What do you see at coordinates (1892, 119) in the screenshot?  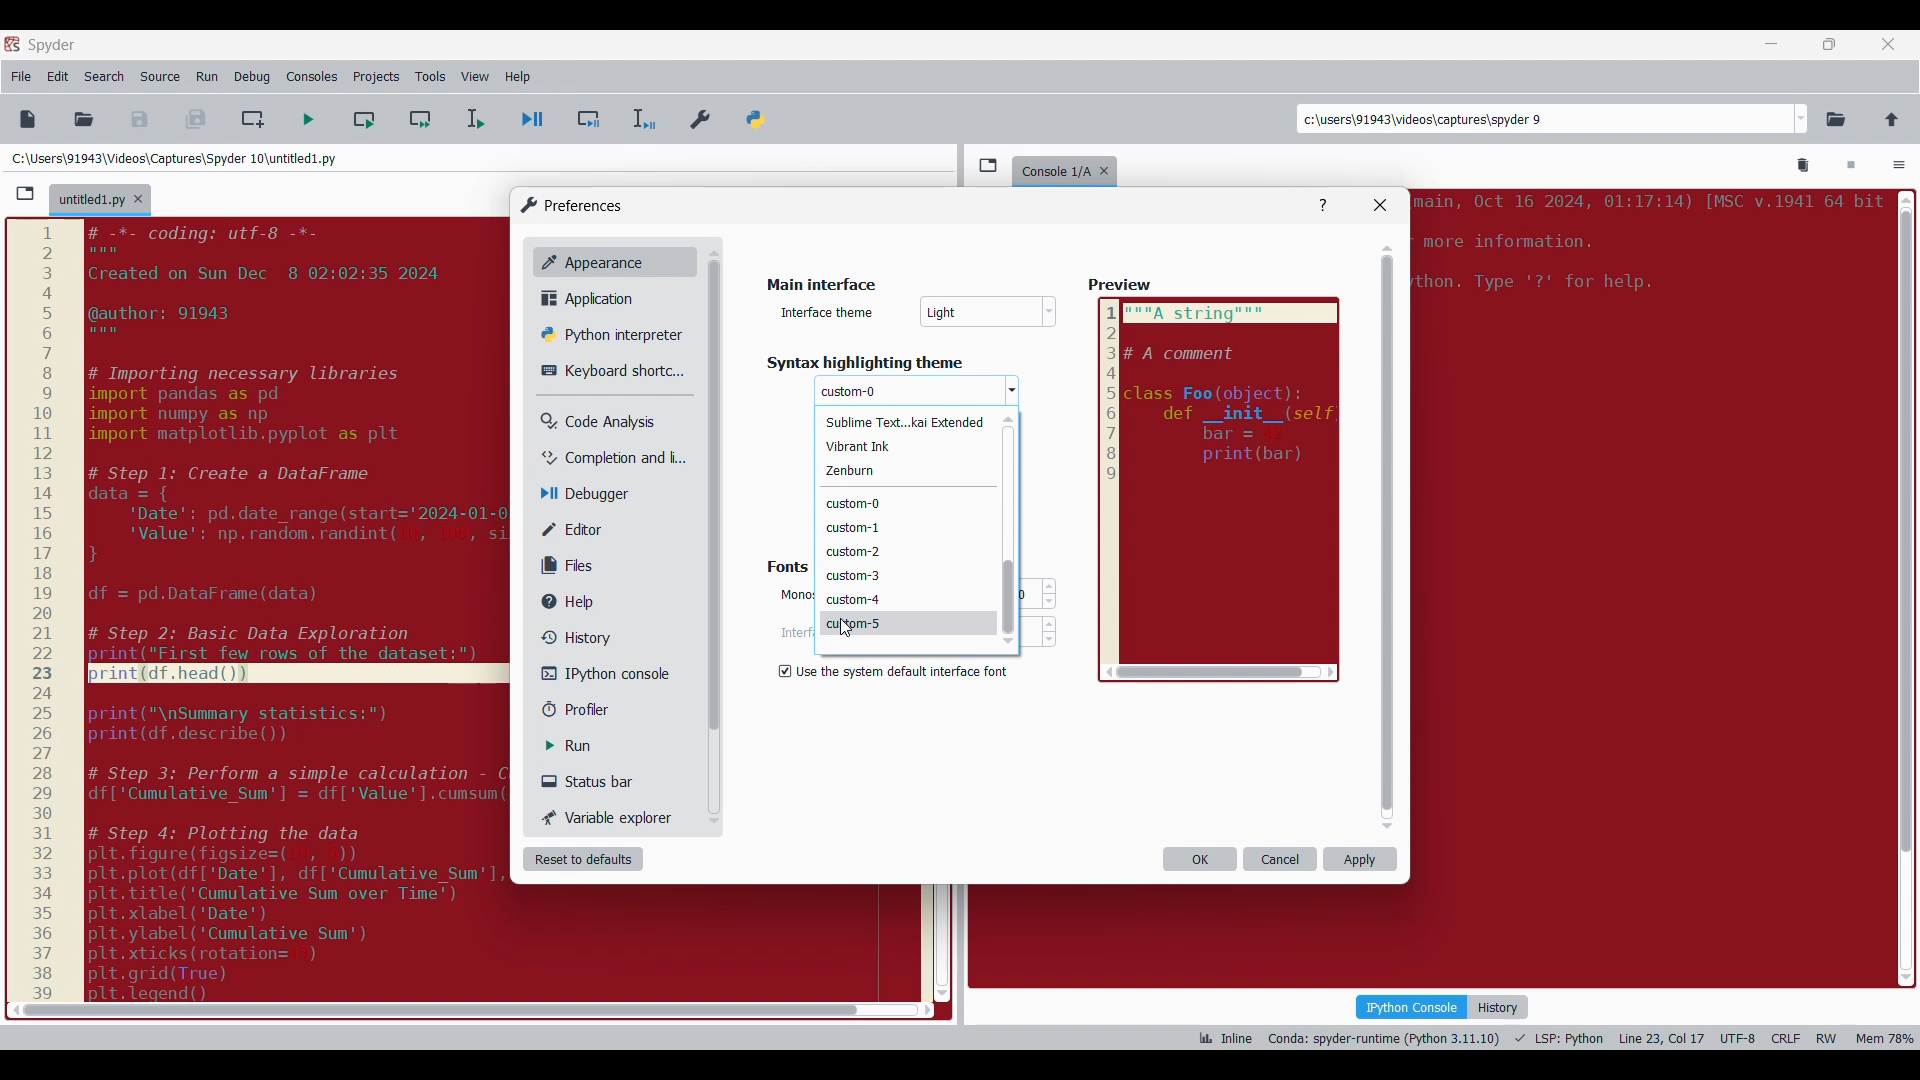 I see `Change to parent directory` at bounding box center [1892, 119].